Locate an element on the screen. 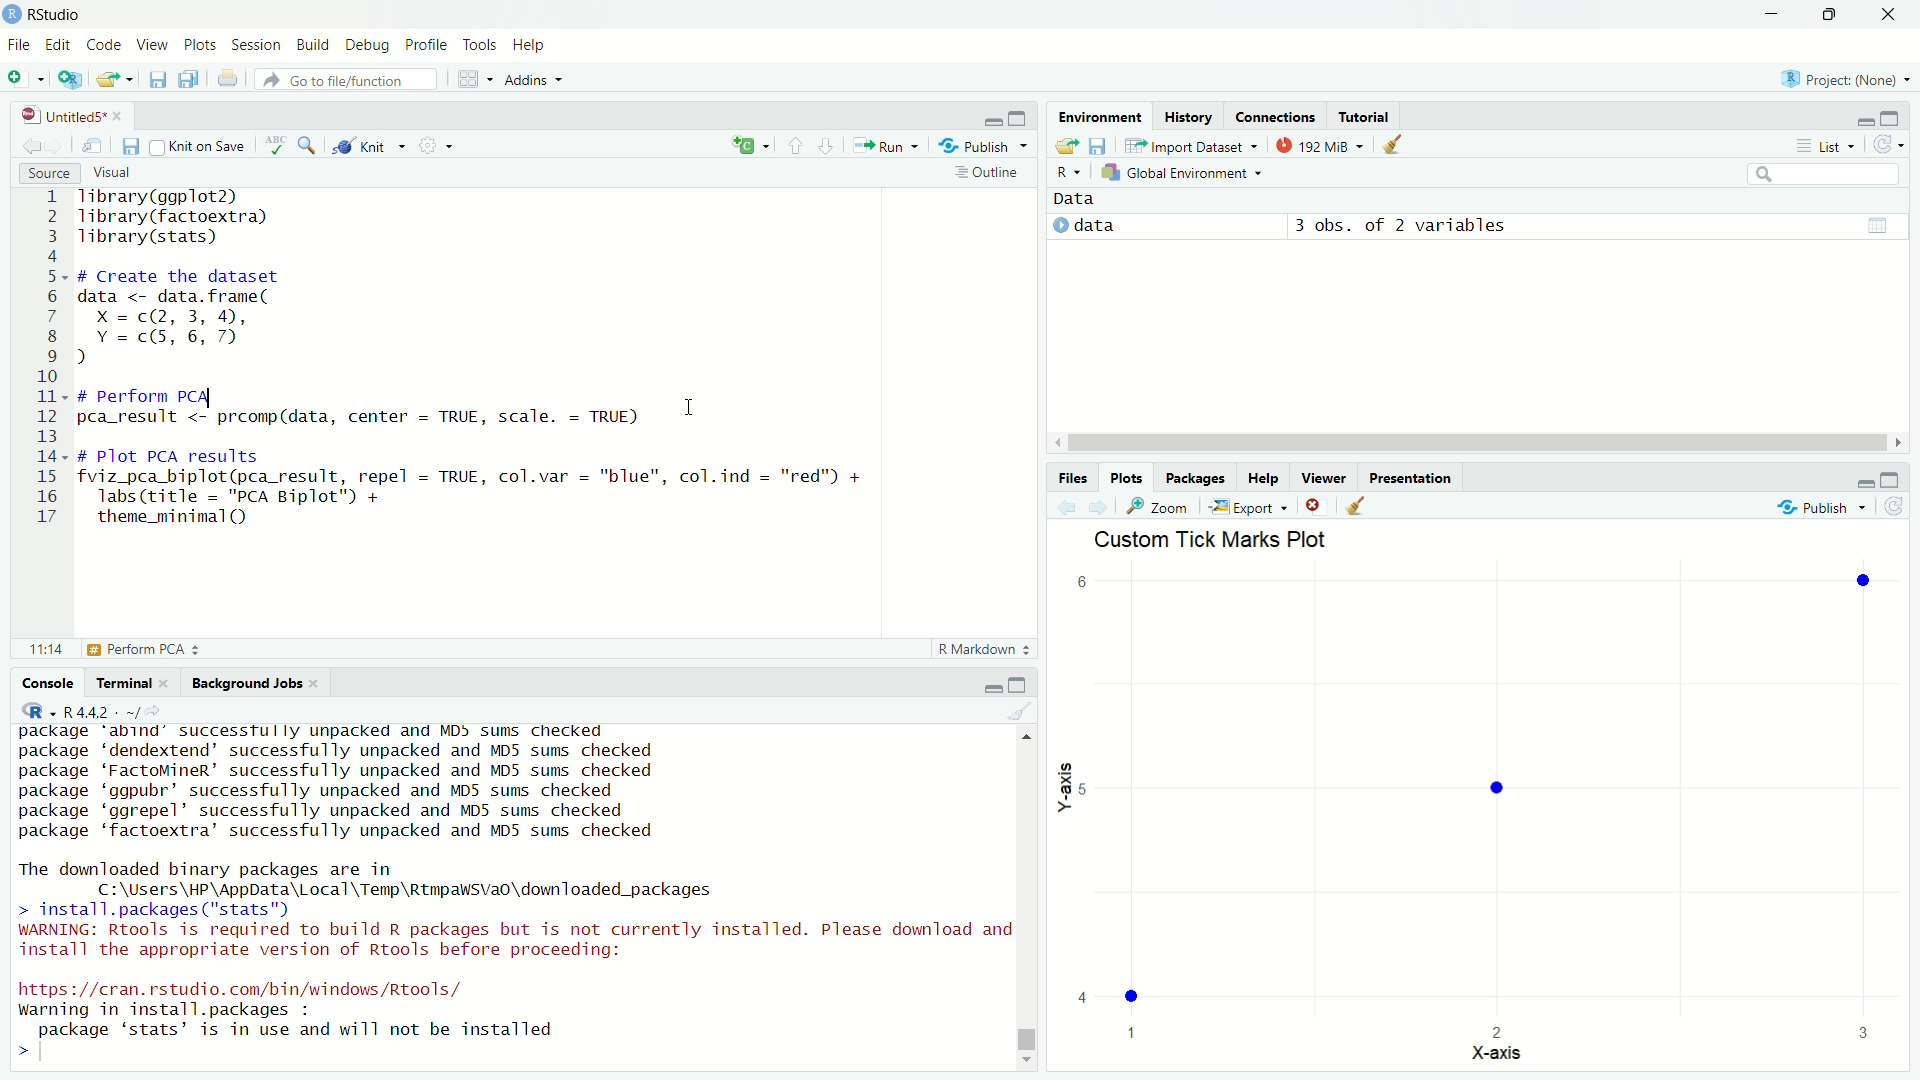  Packages is located at coordinates (1197, 478).